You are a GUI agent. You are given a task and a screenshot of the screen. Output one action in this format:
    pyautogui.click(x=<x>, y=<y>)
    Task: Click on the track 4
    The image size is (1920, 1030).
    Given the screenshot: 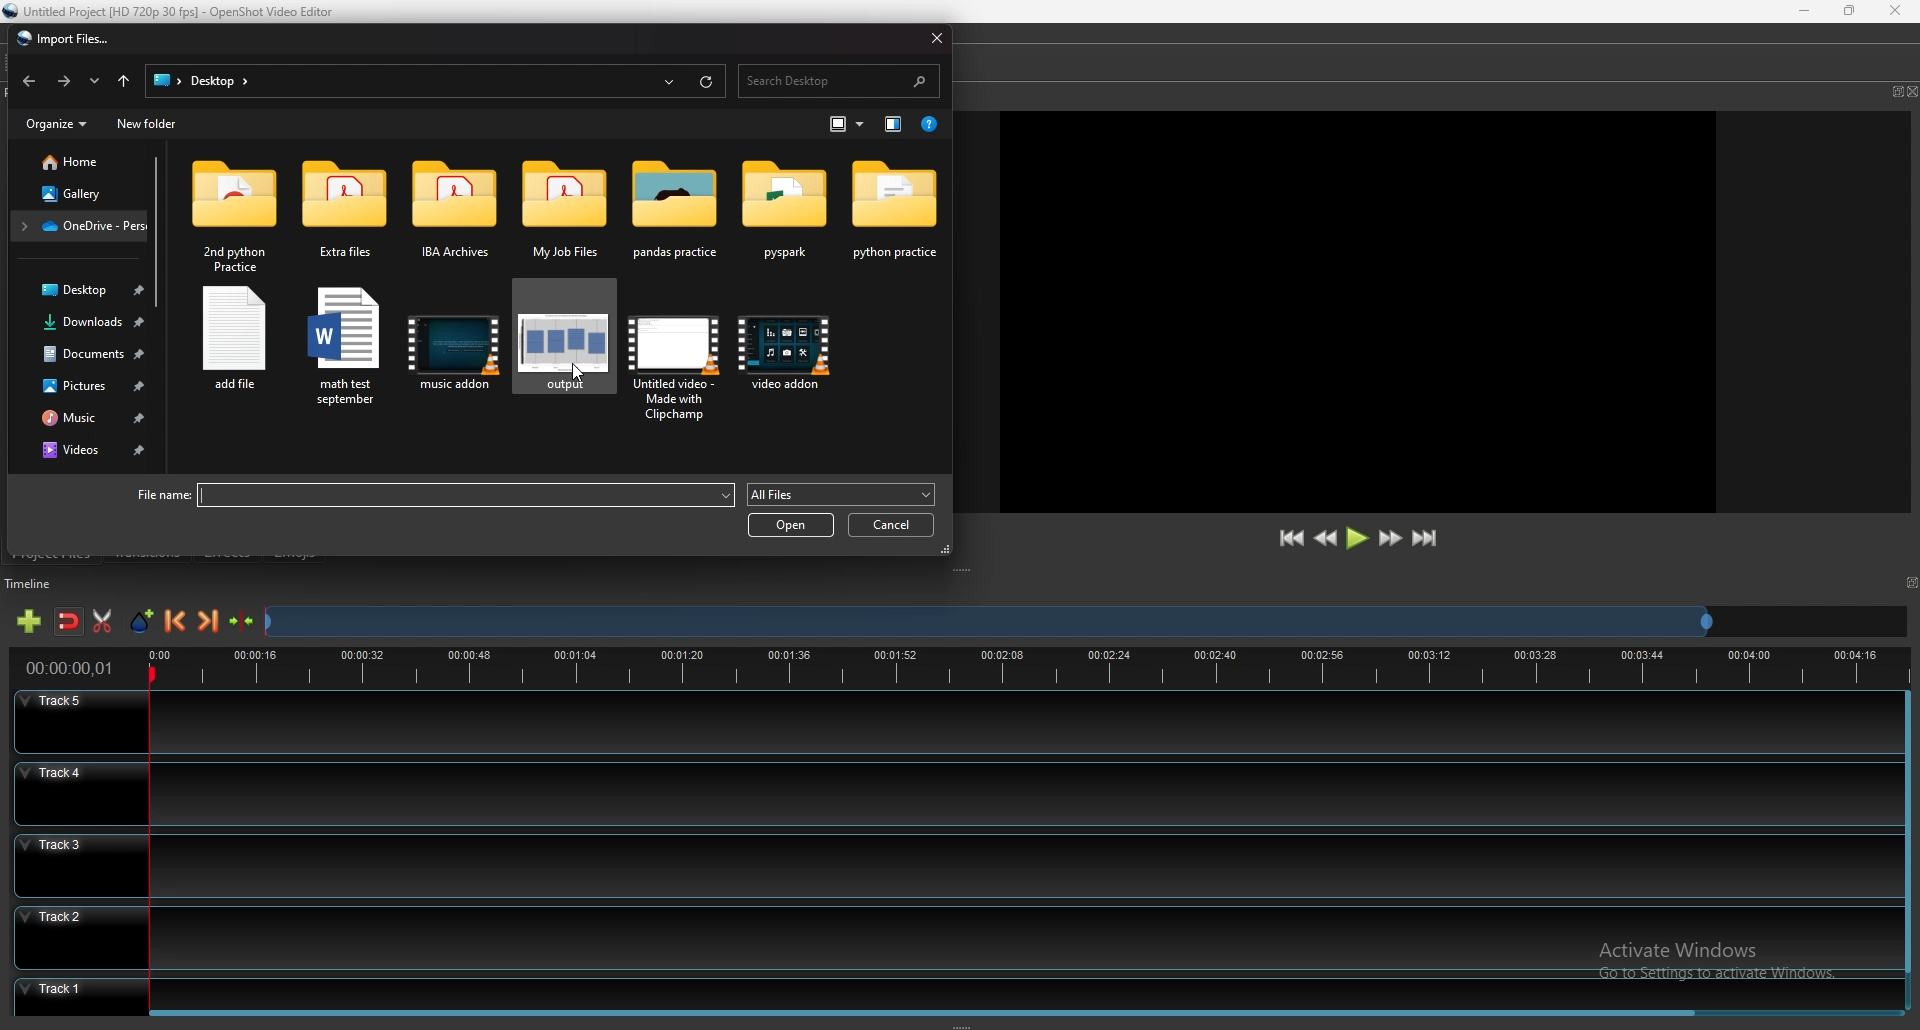 What is the action you would take?
    pyautogui.click(x=951, y=793)
    